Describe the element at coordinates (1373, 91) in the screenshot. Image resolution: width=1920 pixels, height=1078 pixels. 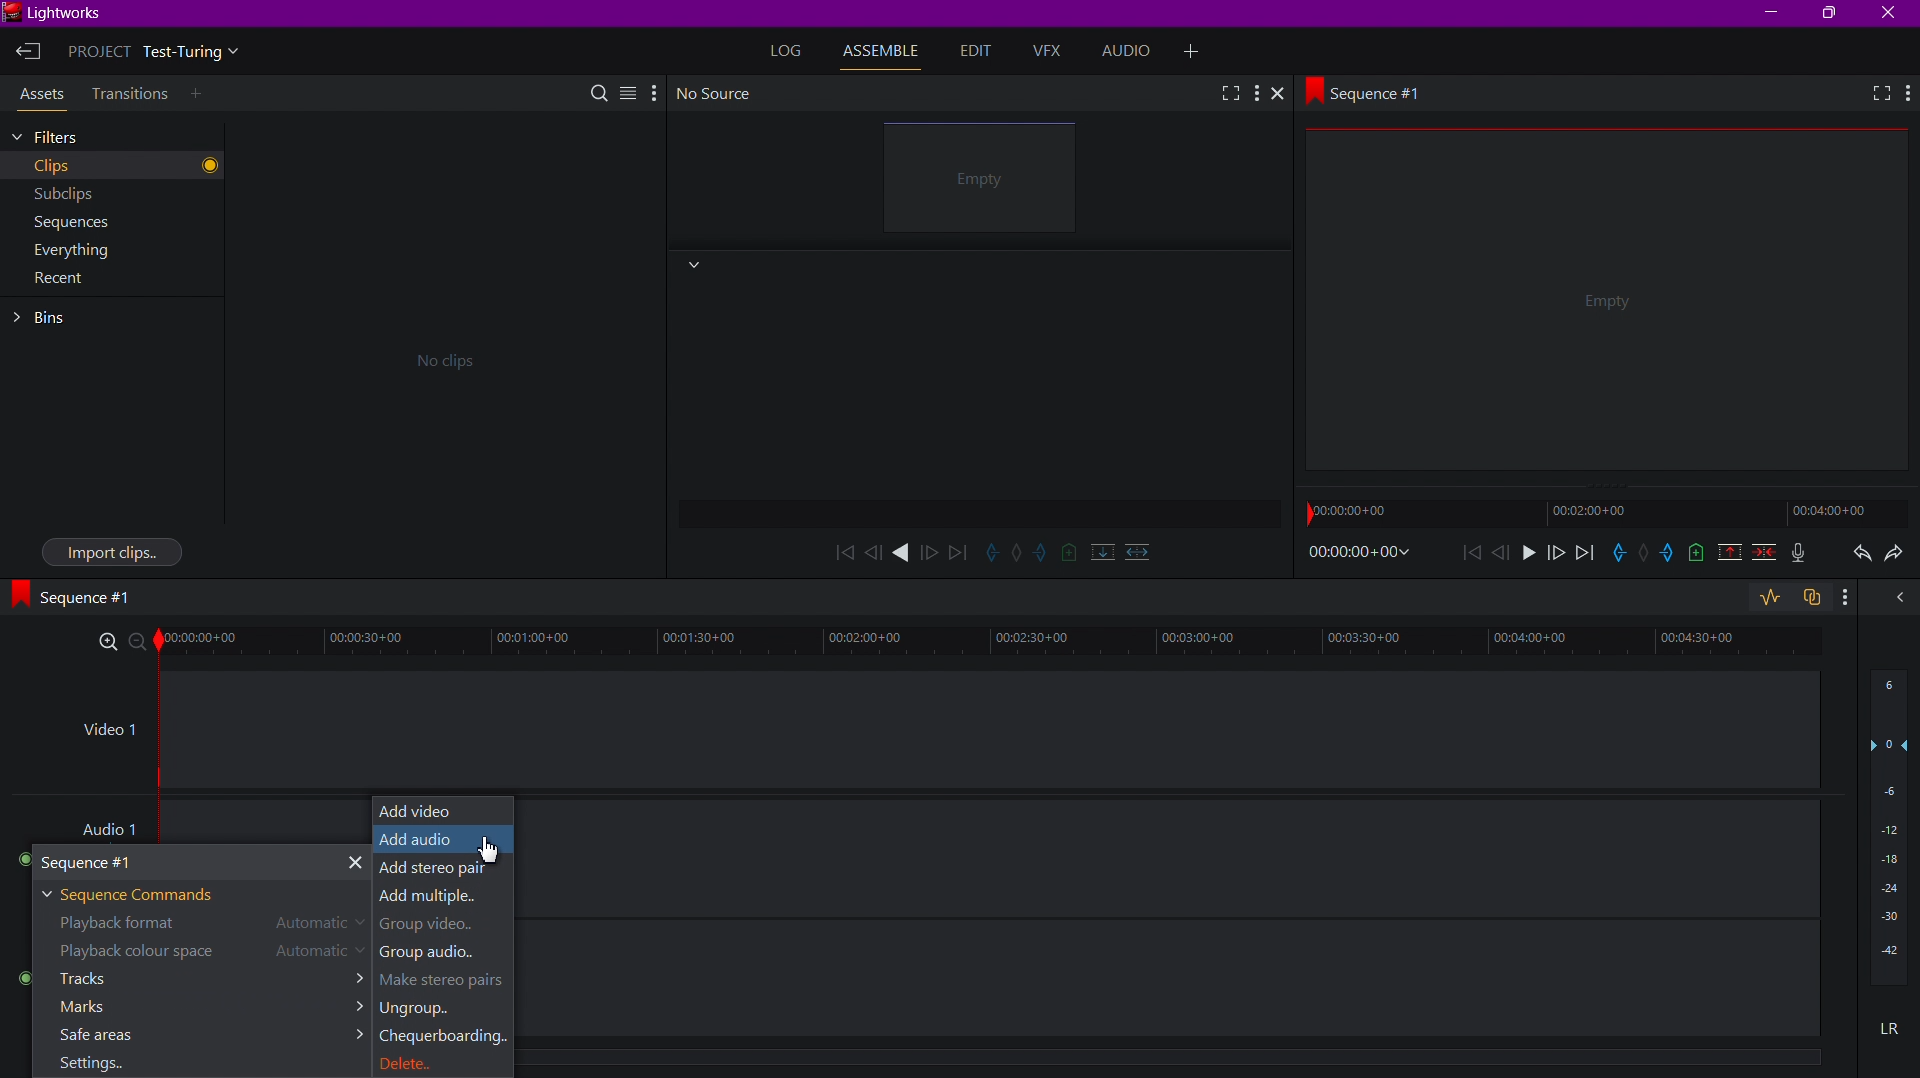
I see `Sequence #1` at that location.